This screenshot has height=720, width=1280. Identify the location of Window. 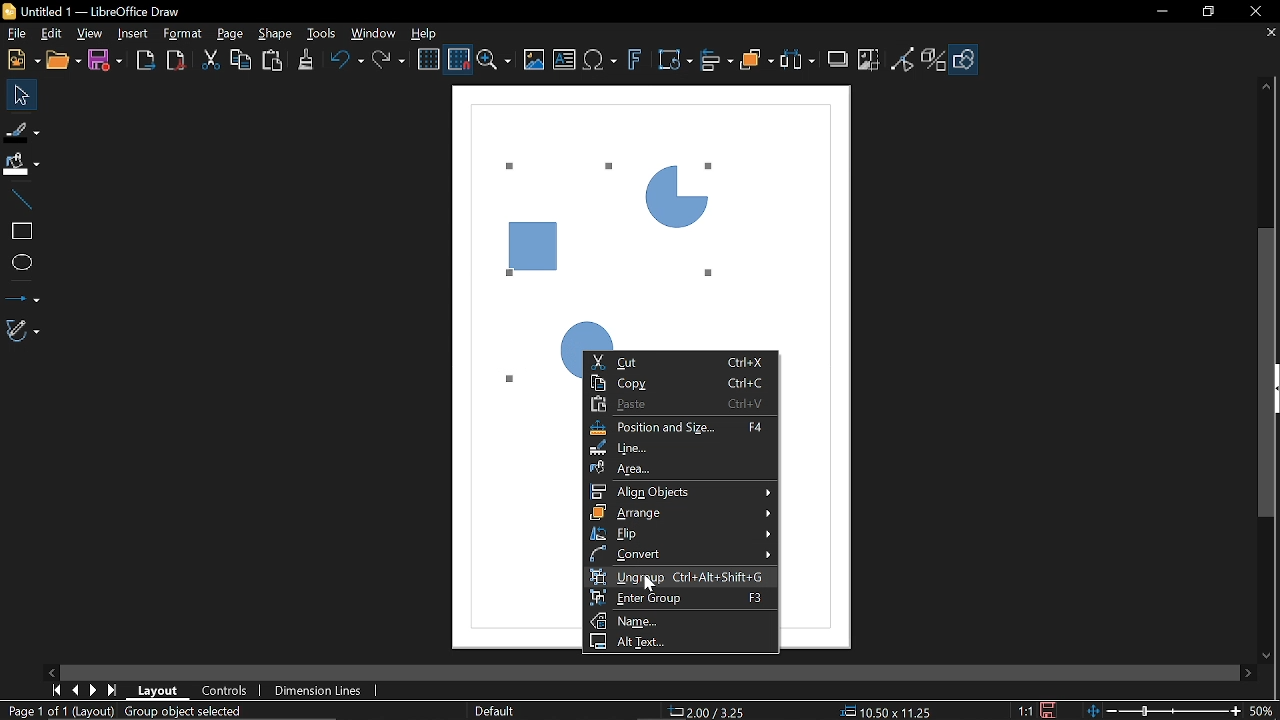
(373, 35).